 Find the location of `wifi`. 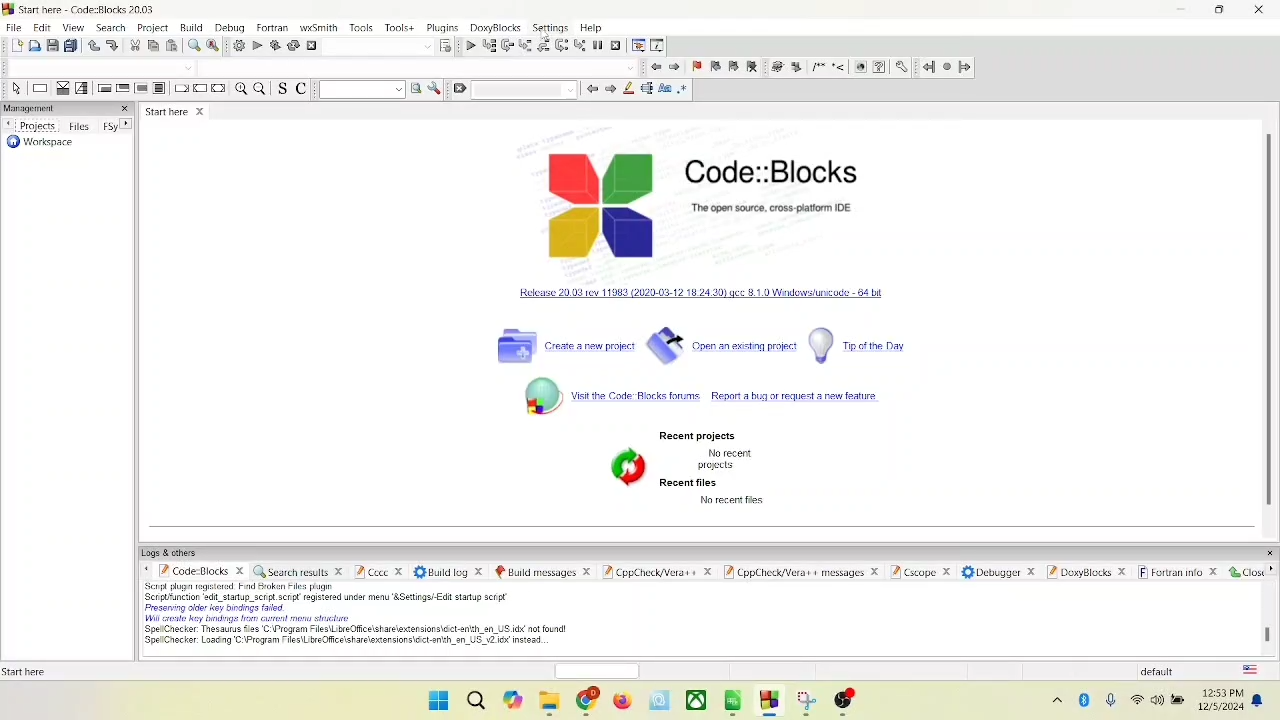

wifi is located at coordinates (1136, 702).